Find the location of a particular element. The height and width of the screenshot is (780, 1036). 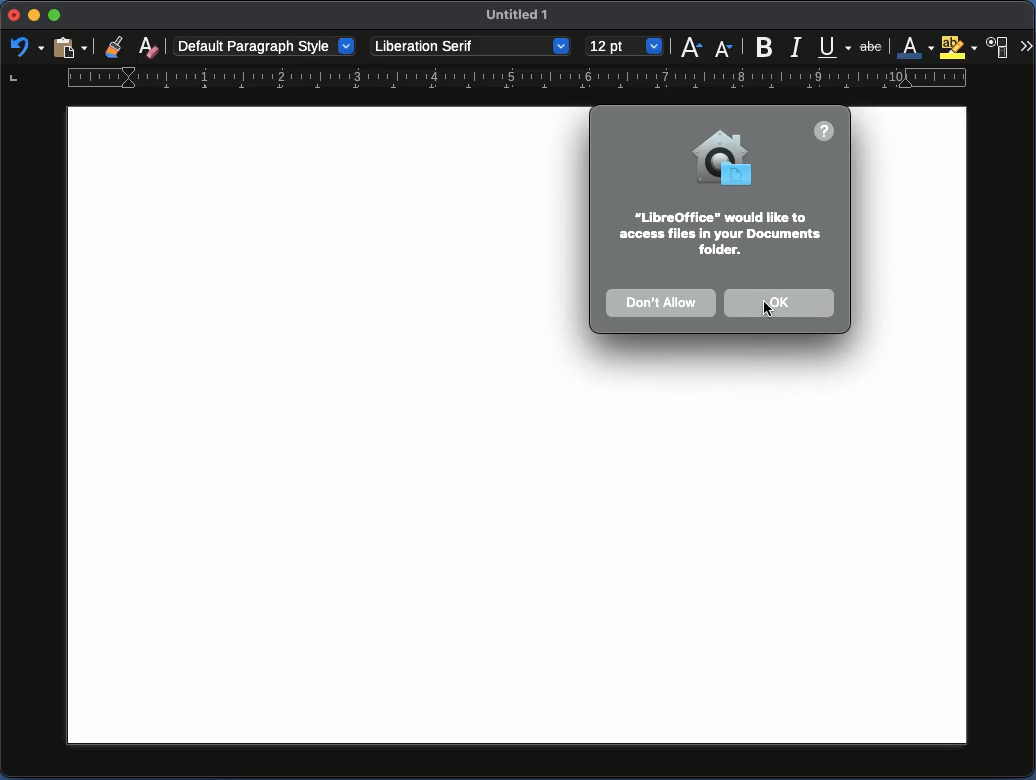

Clone formatting is located at coordinates (117, 47).